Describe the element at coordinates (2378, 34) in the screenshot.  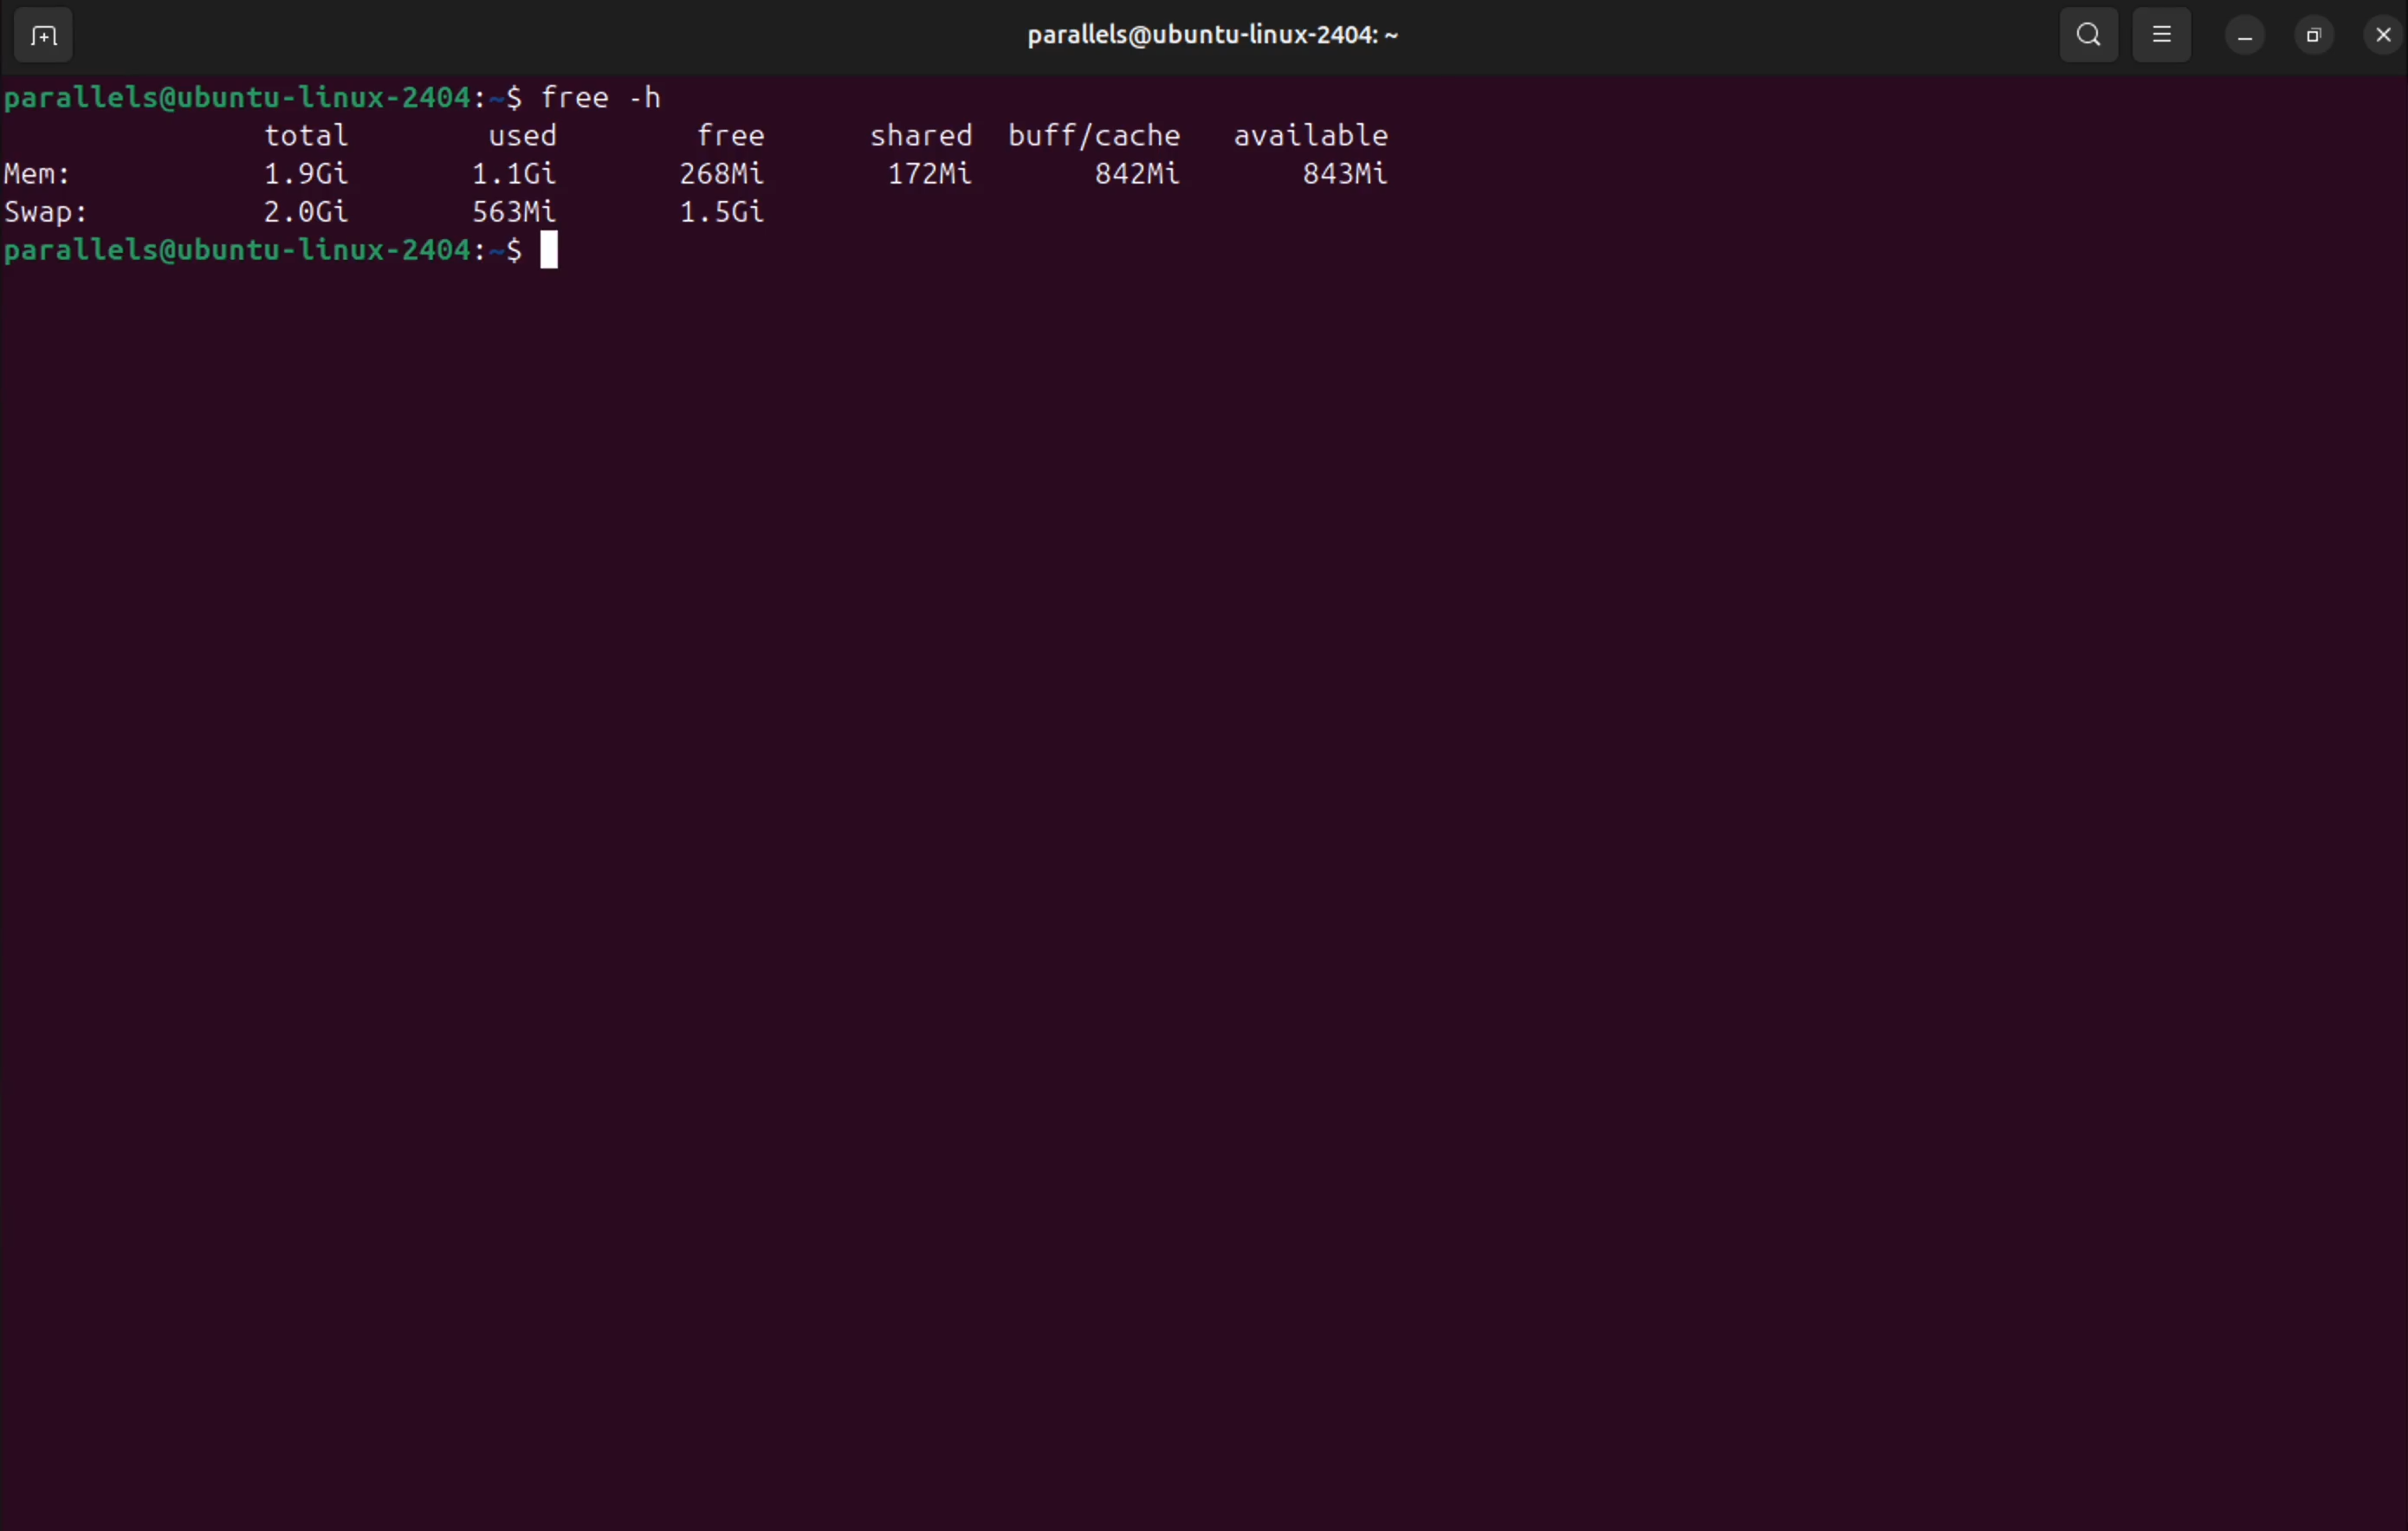
I see `close` at that location.